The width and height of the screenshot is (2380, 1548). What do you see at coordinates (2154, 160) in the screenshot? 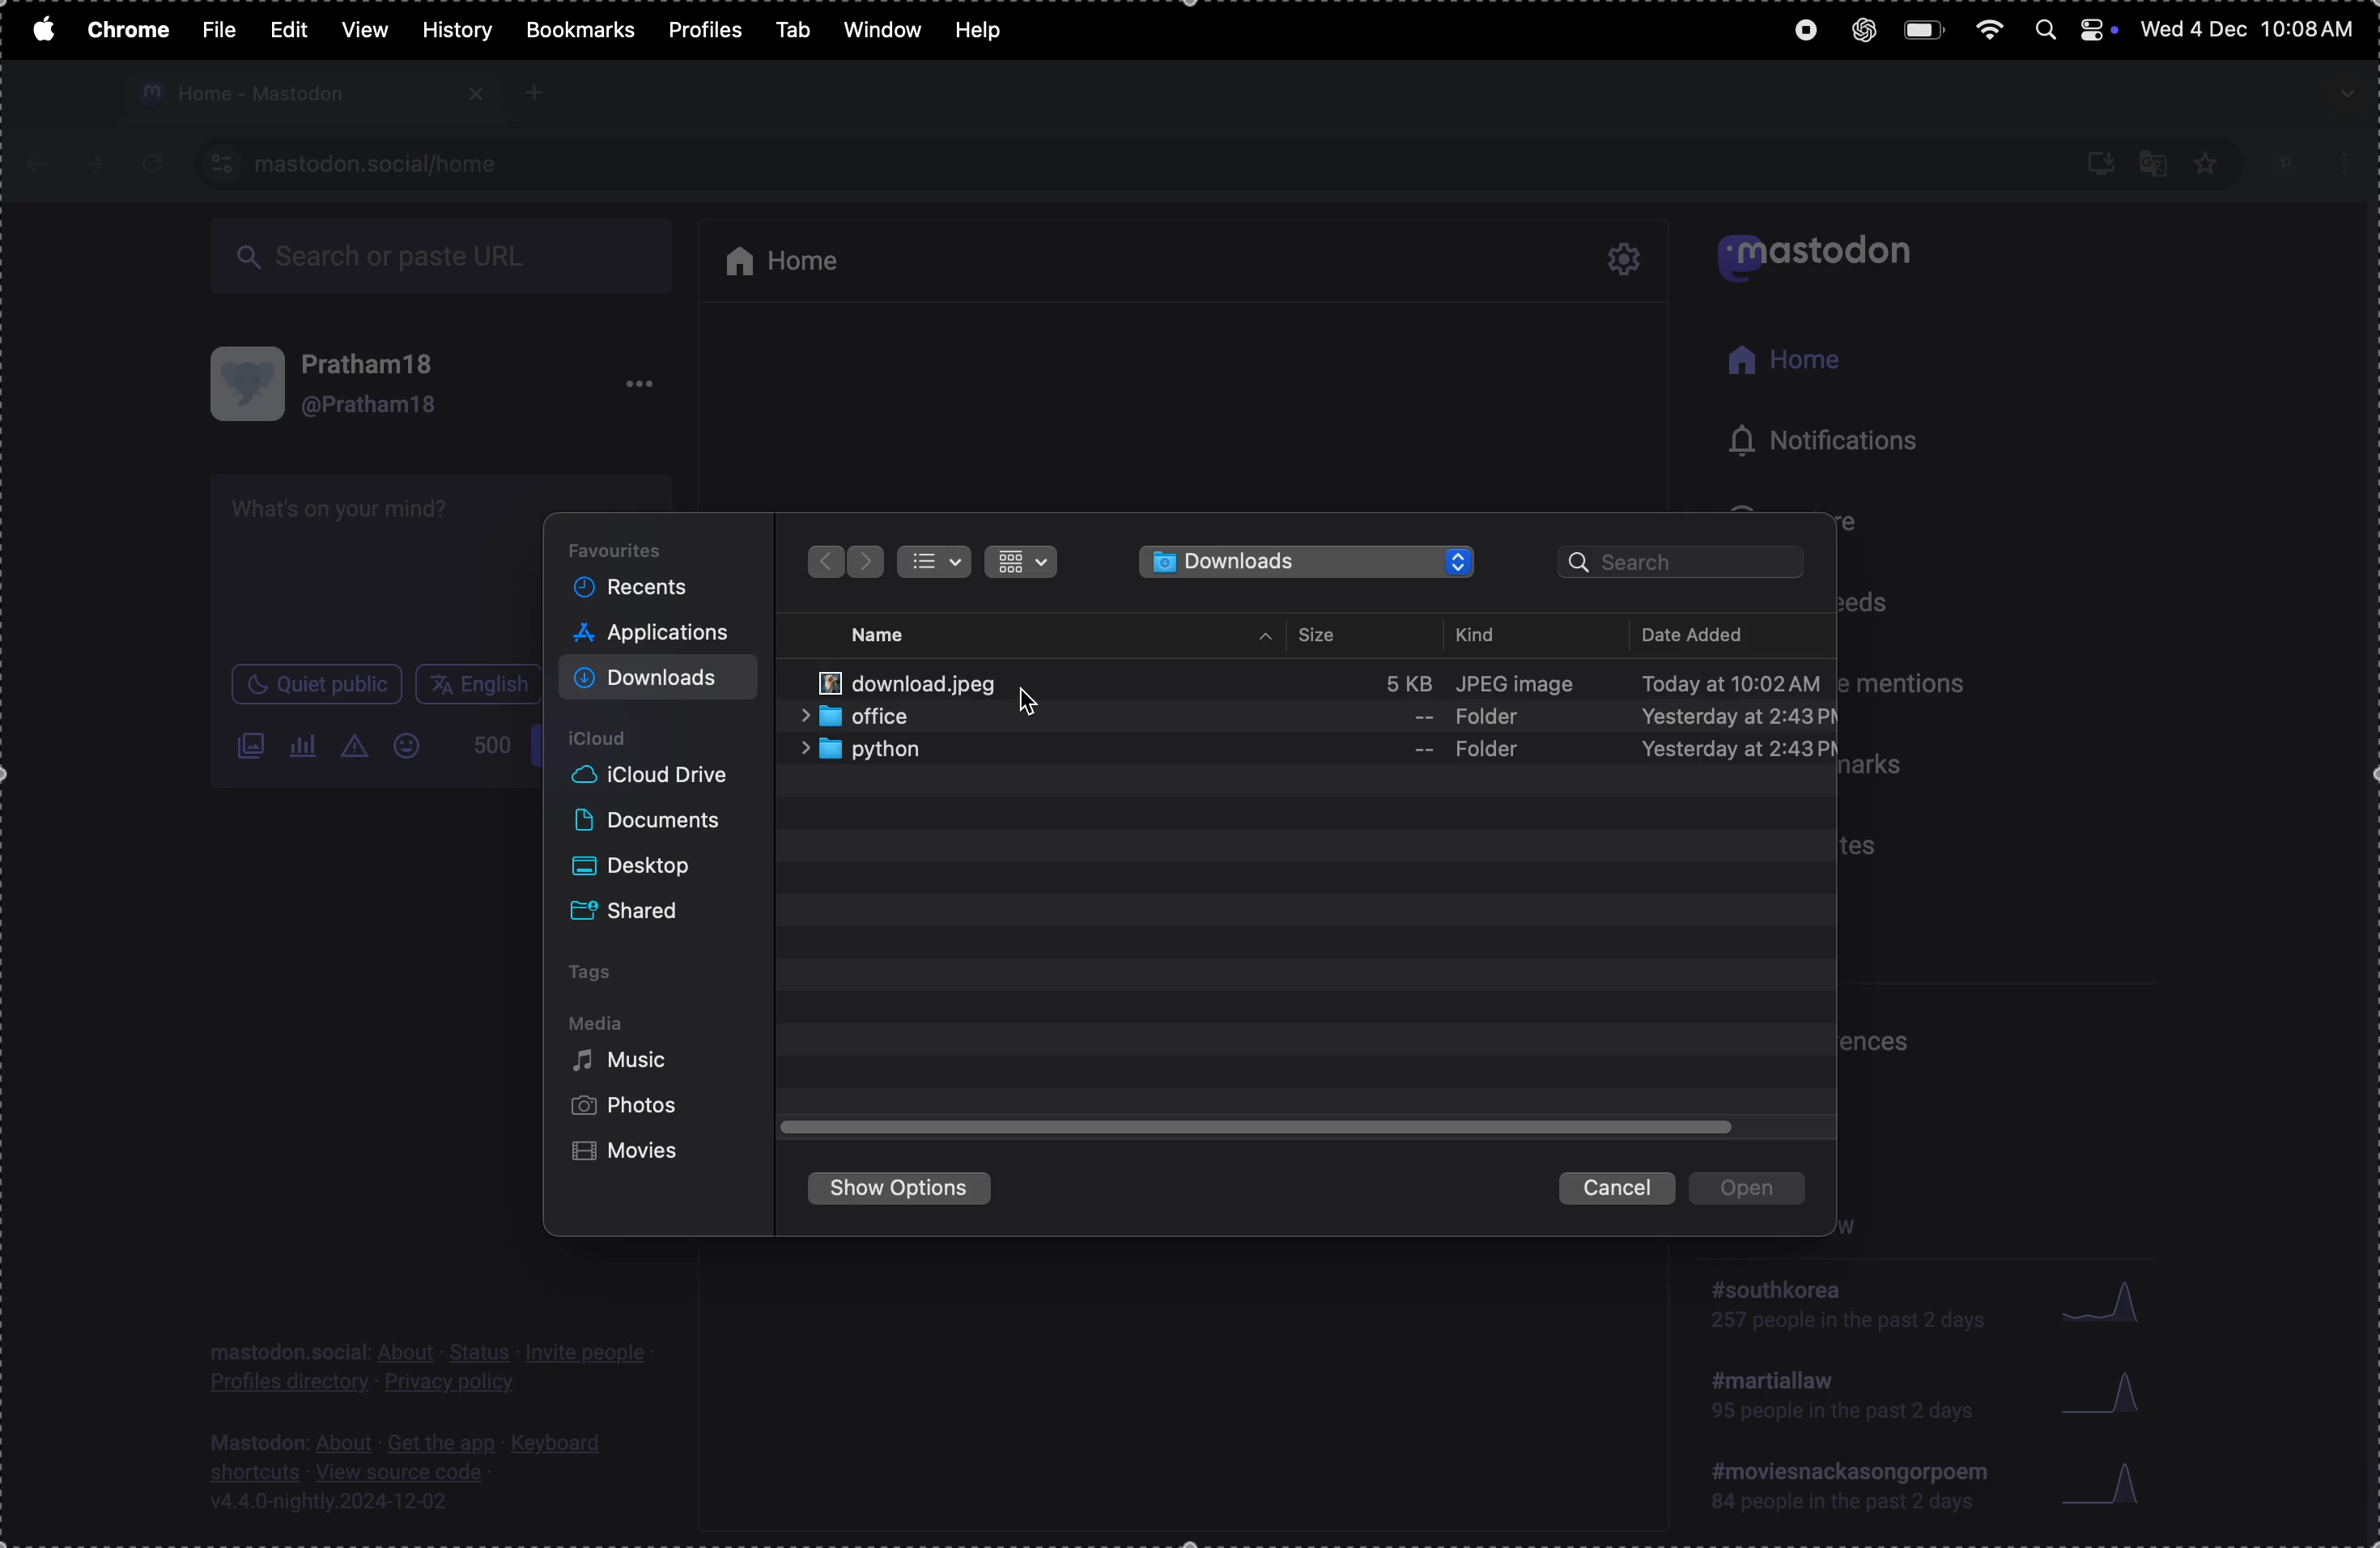
I see `translate` at bounding box center [2154, 160].